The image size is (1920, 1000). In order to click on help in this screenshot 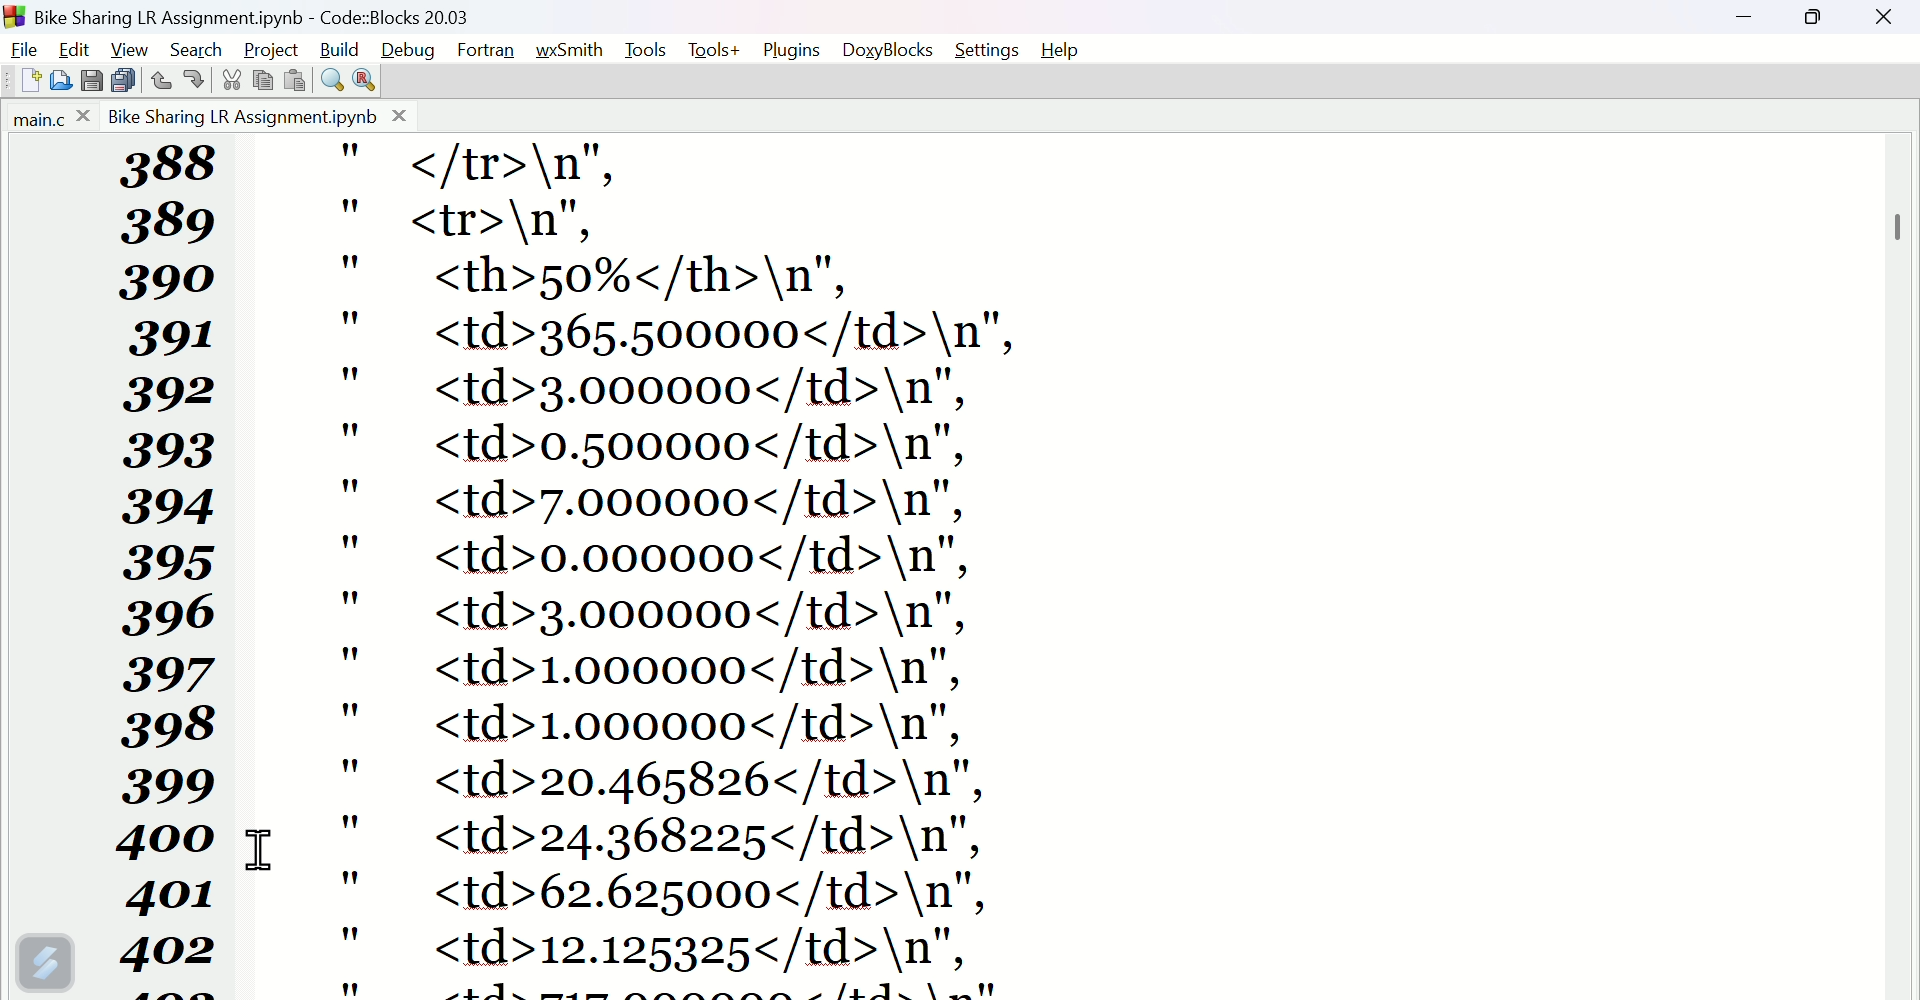, I will do `click(1068, 48)`.